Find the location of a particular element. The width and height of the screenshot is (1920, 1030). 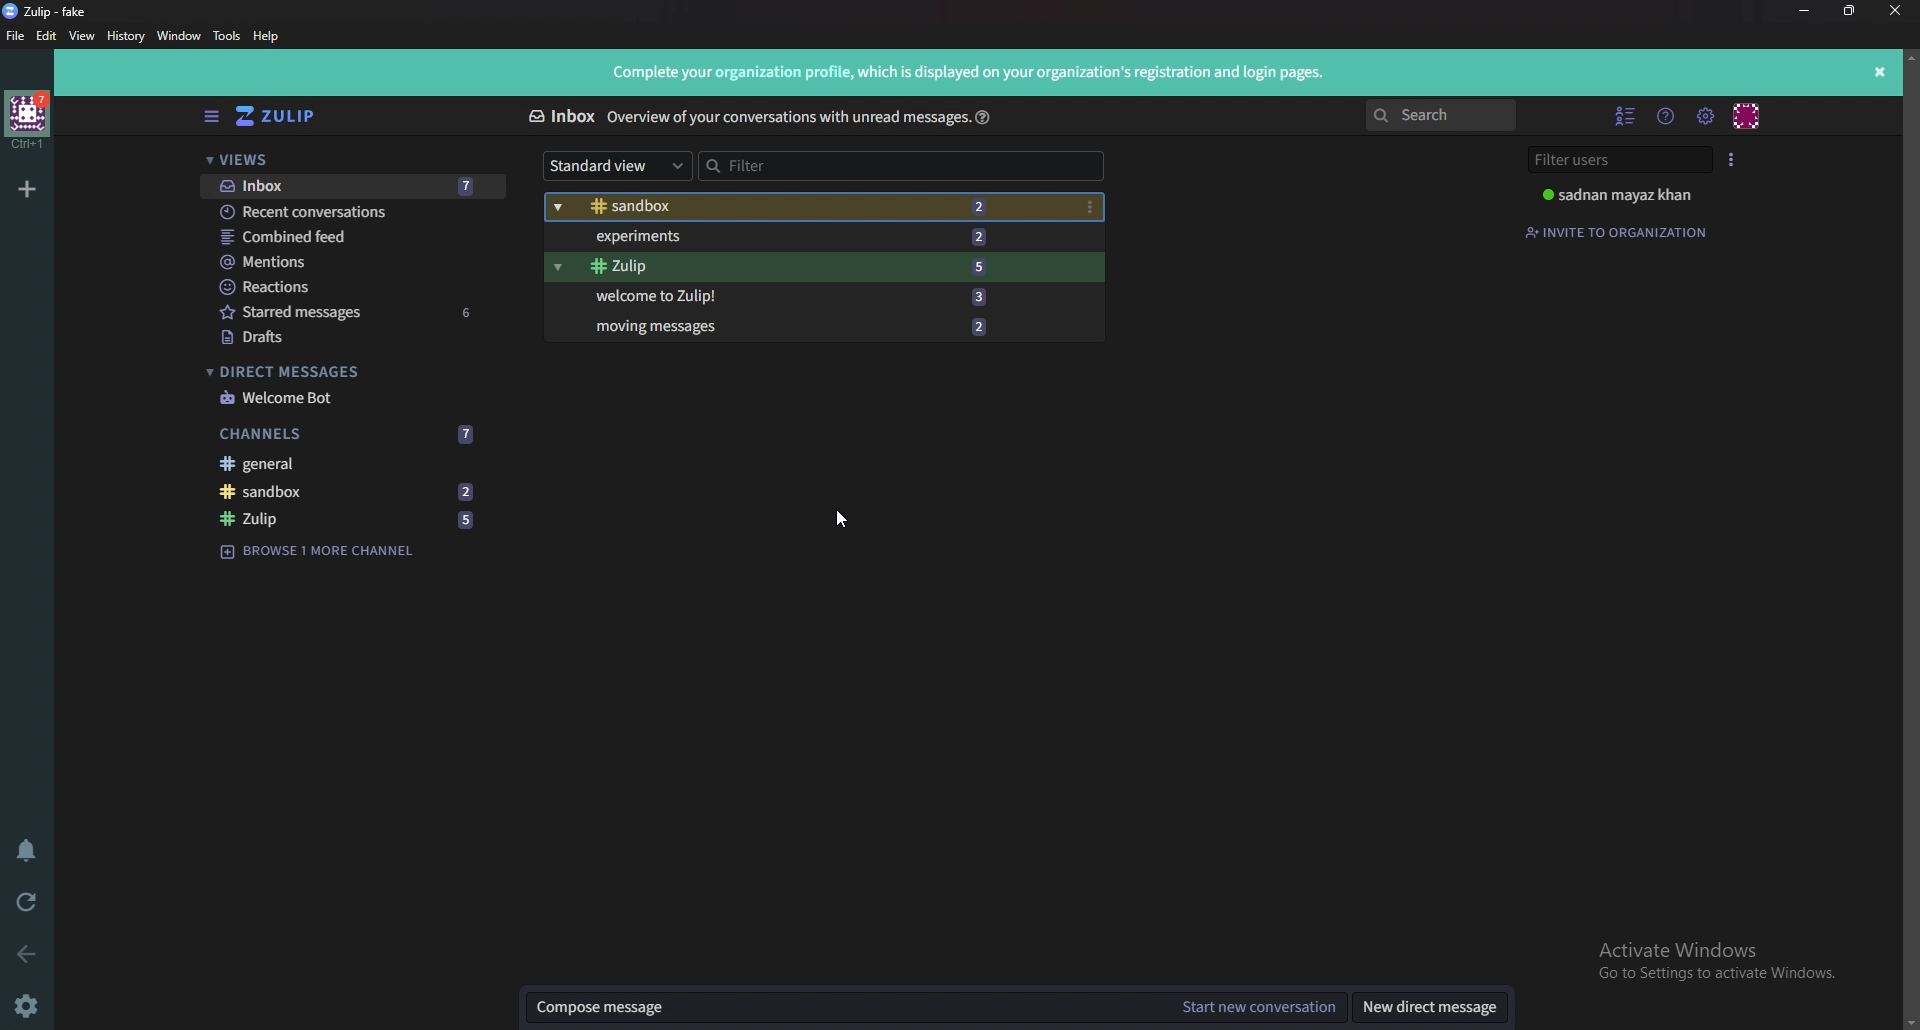

close is located at coordinates (1896, 9).